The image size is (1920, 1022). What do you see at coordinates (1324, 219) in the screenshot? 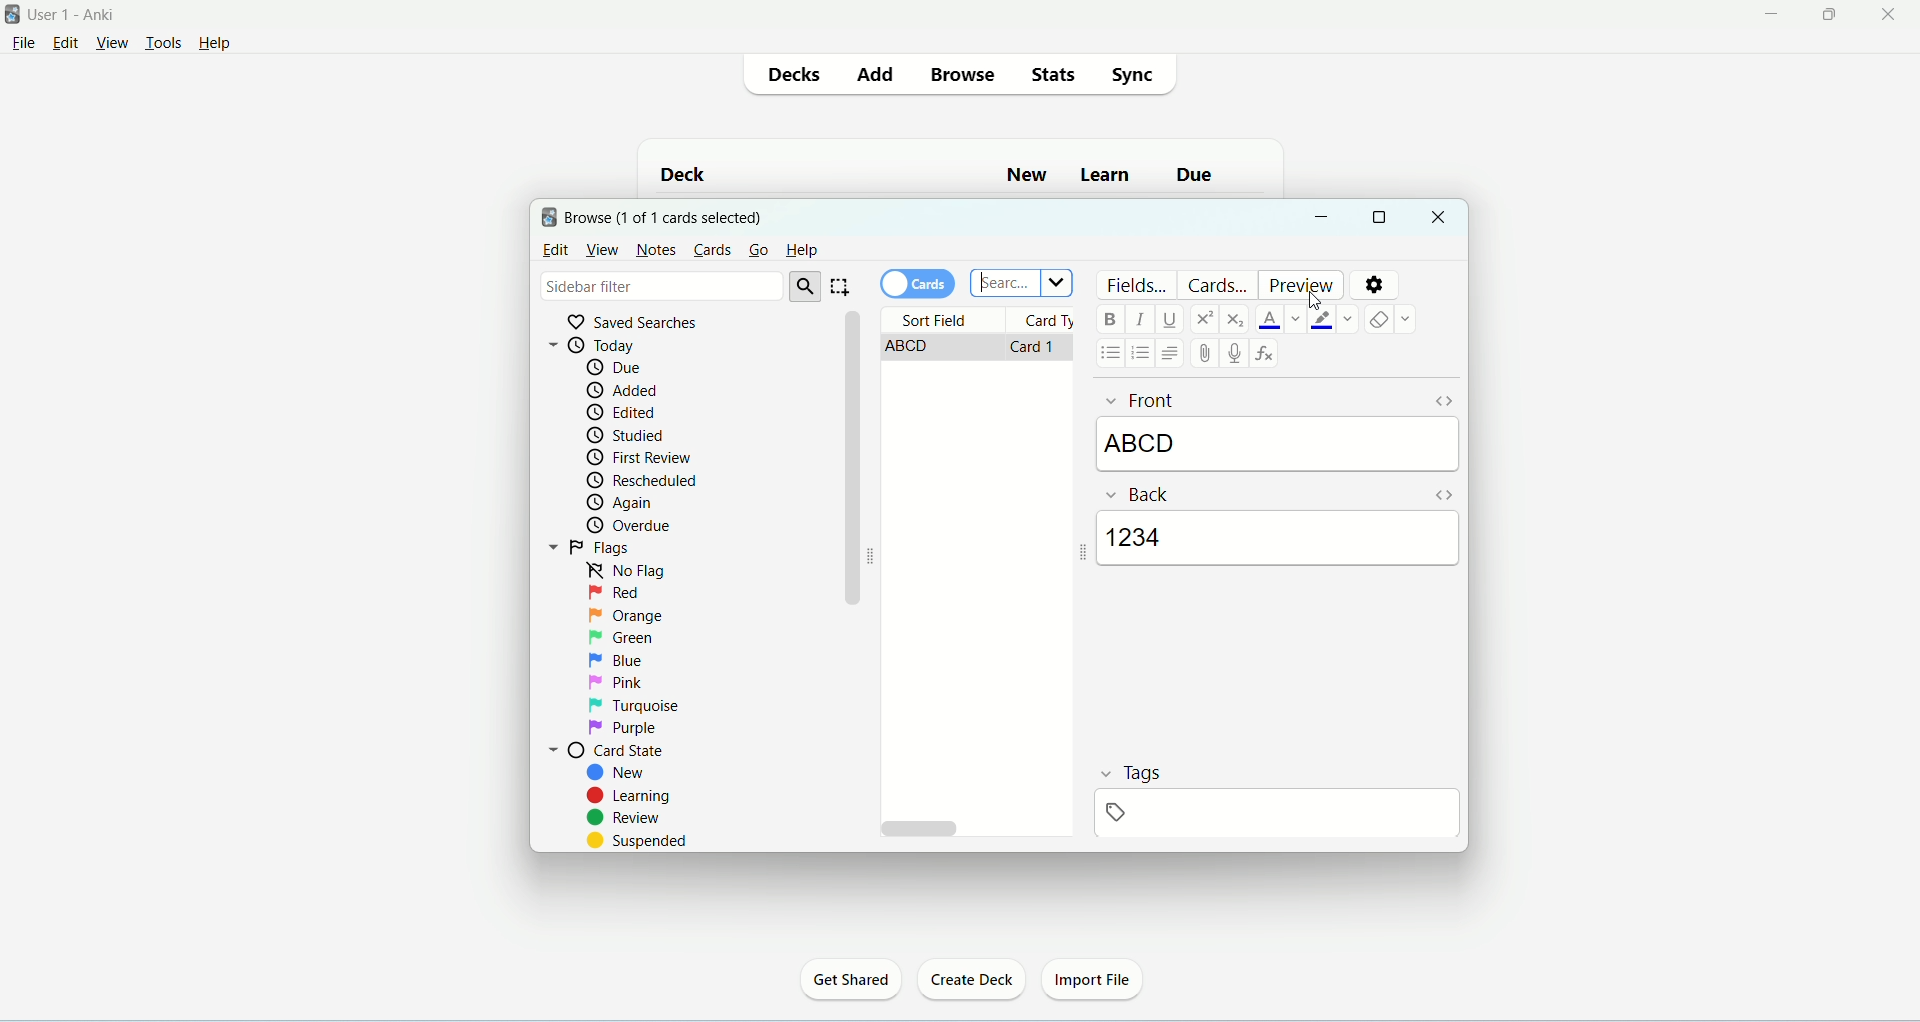
I see `minimize` at bounding box center [1324, 219].